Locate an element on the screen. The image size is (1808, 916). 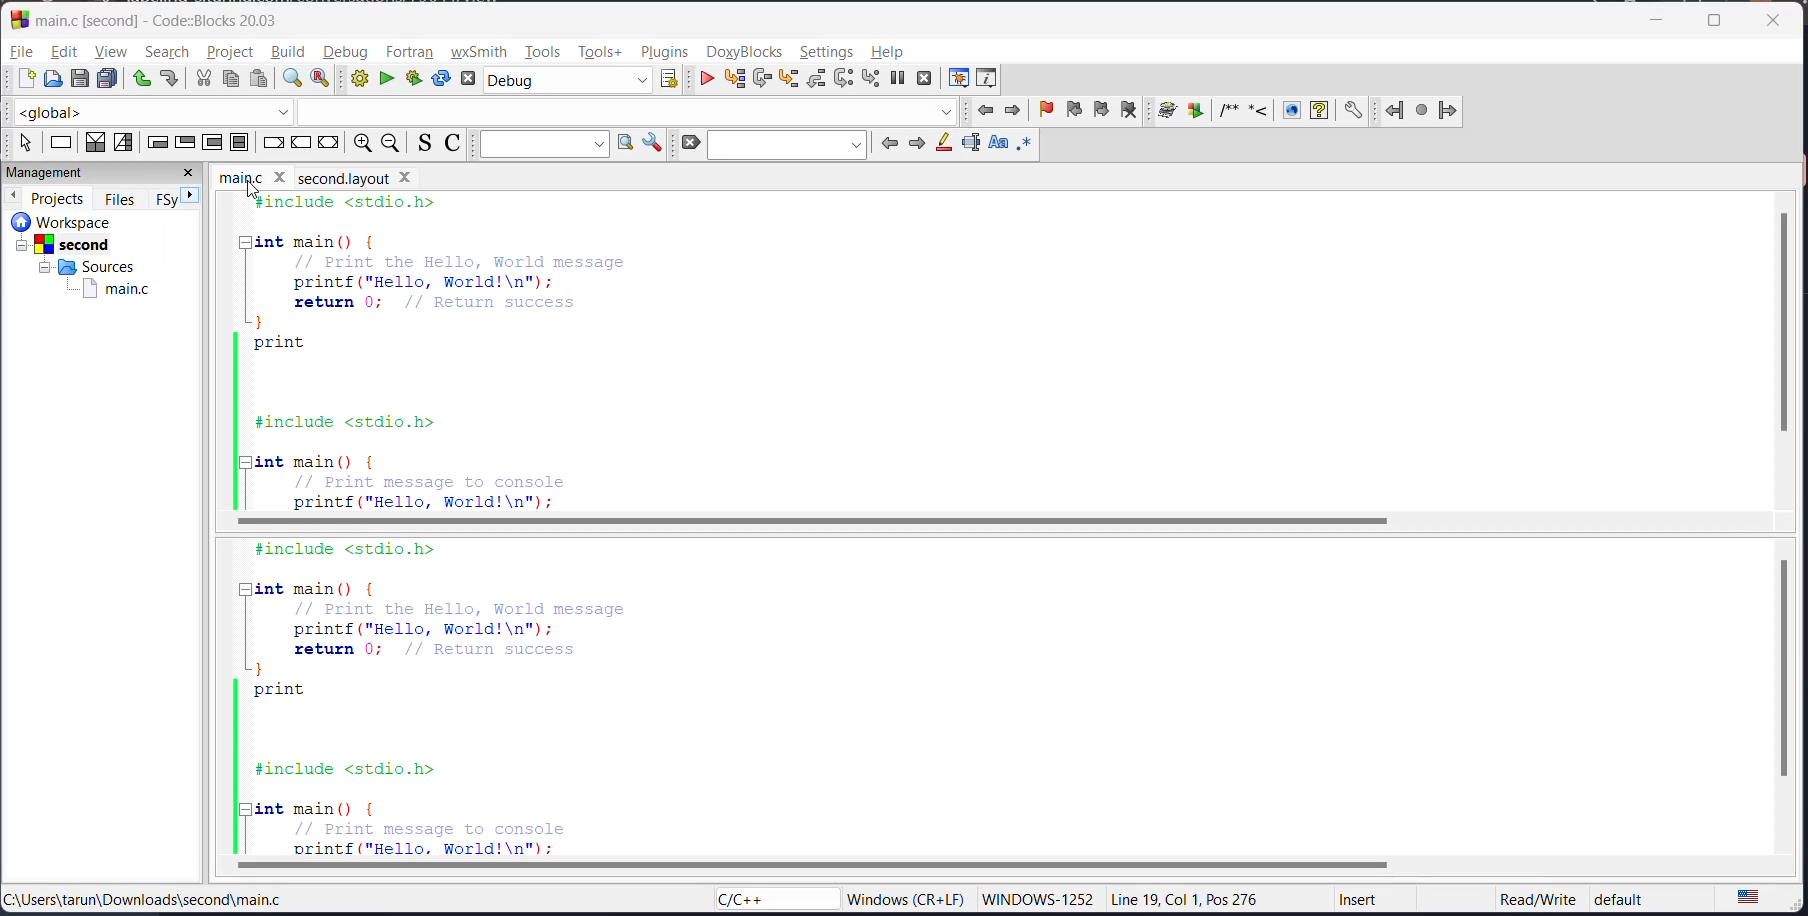
close is located at coordinates (189, 172).